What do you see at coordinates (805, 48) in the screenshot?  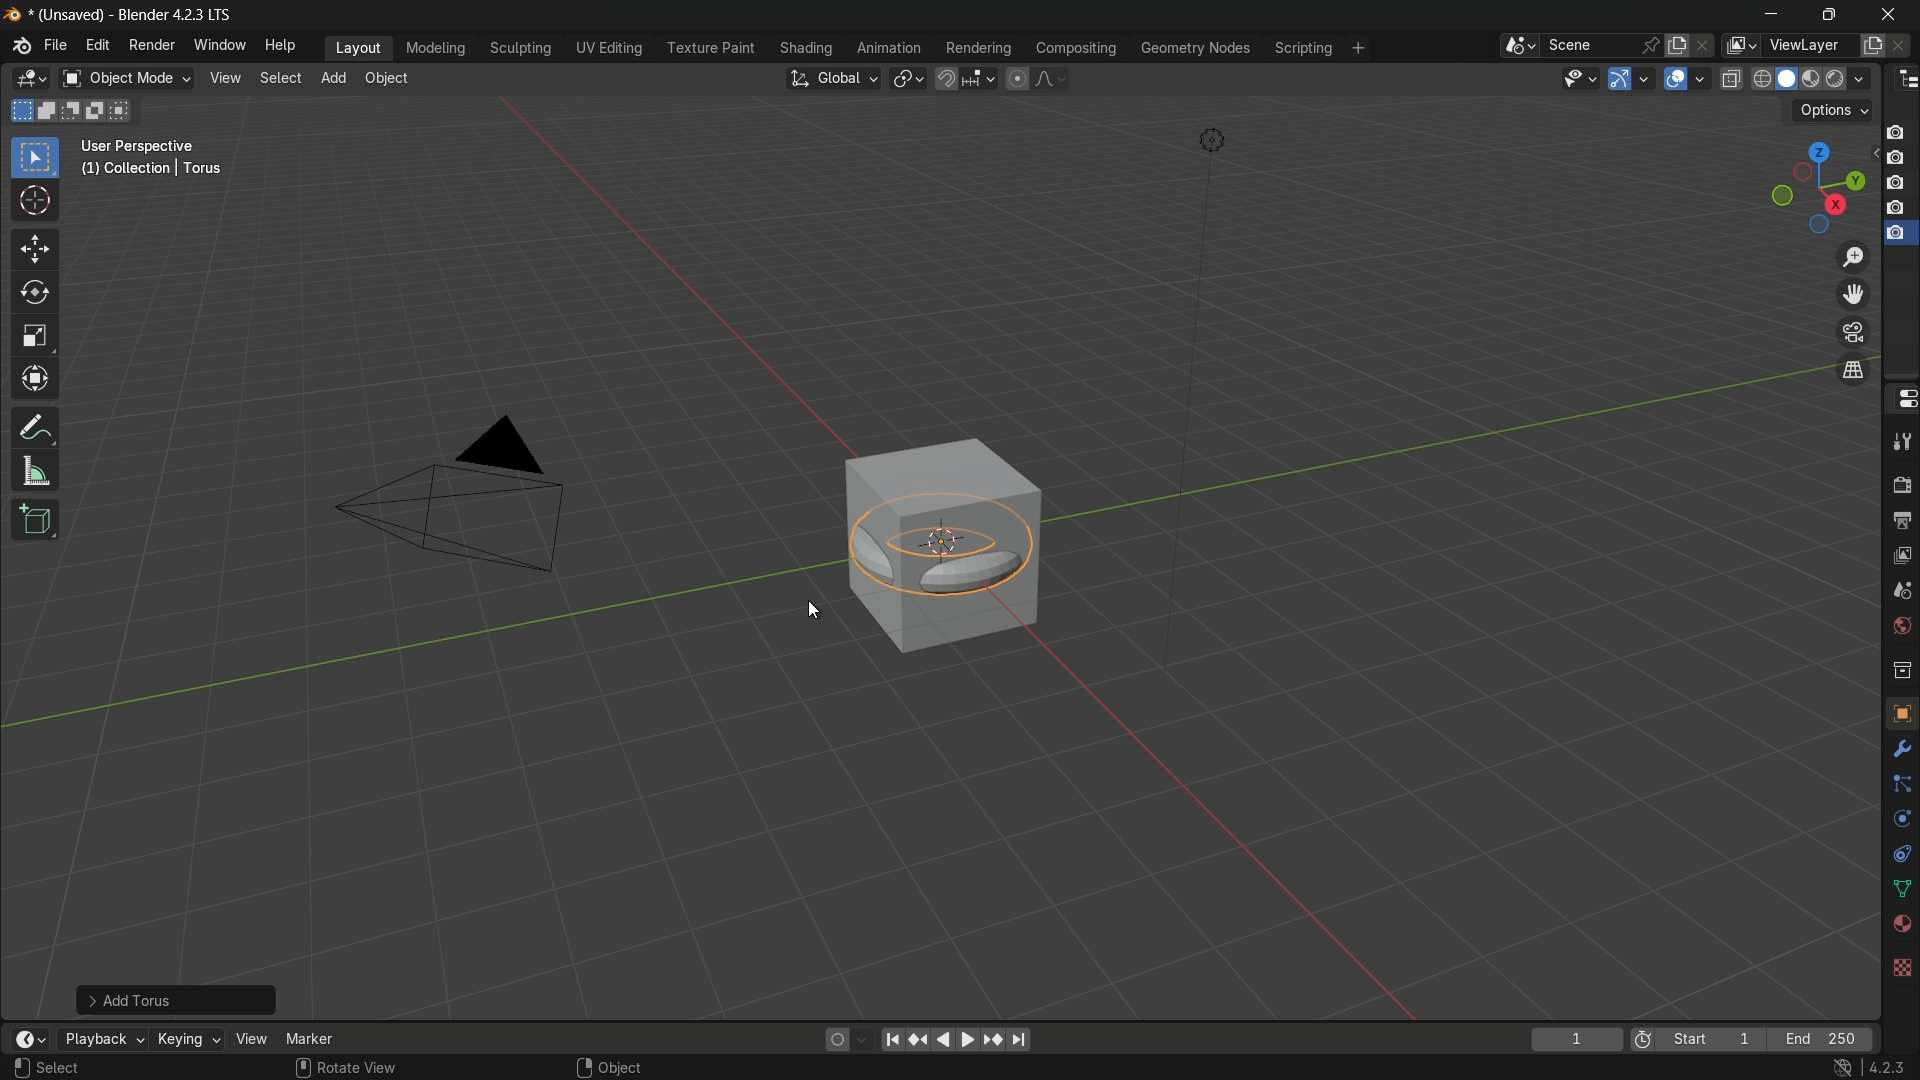 I see `shading` at bounding box center [805, 48].